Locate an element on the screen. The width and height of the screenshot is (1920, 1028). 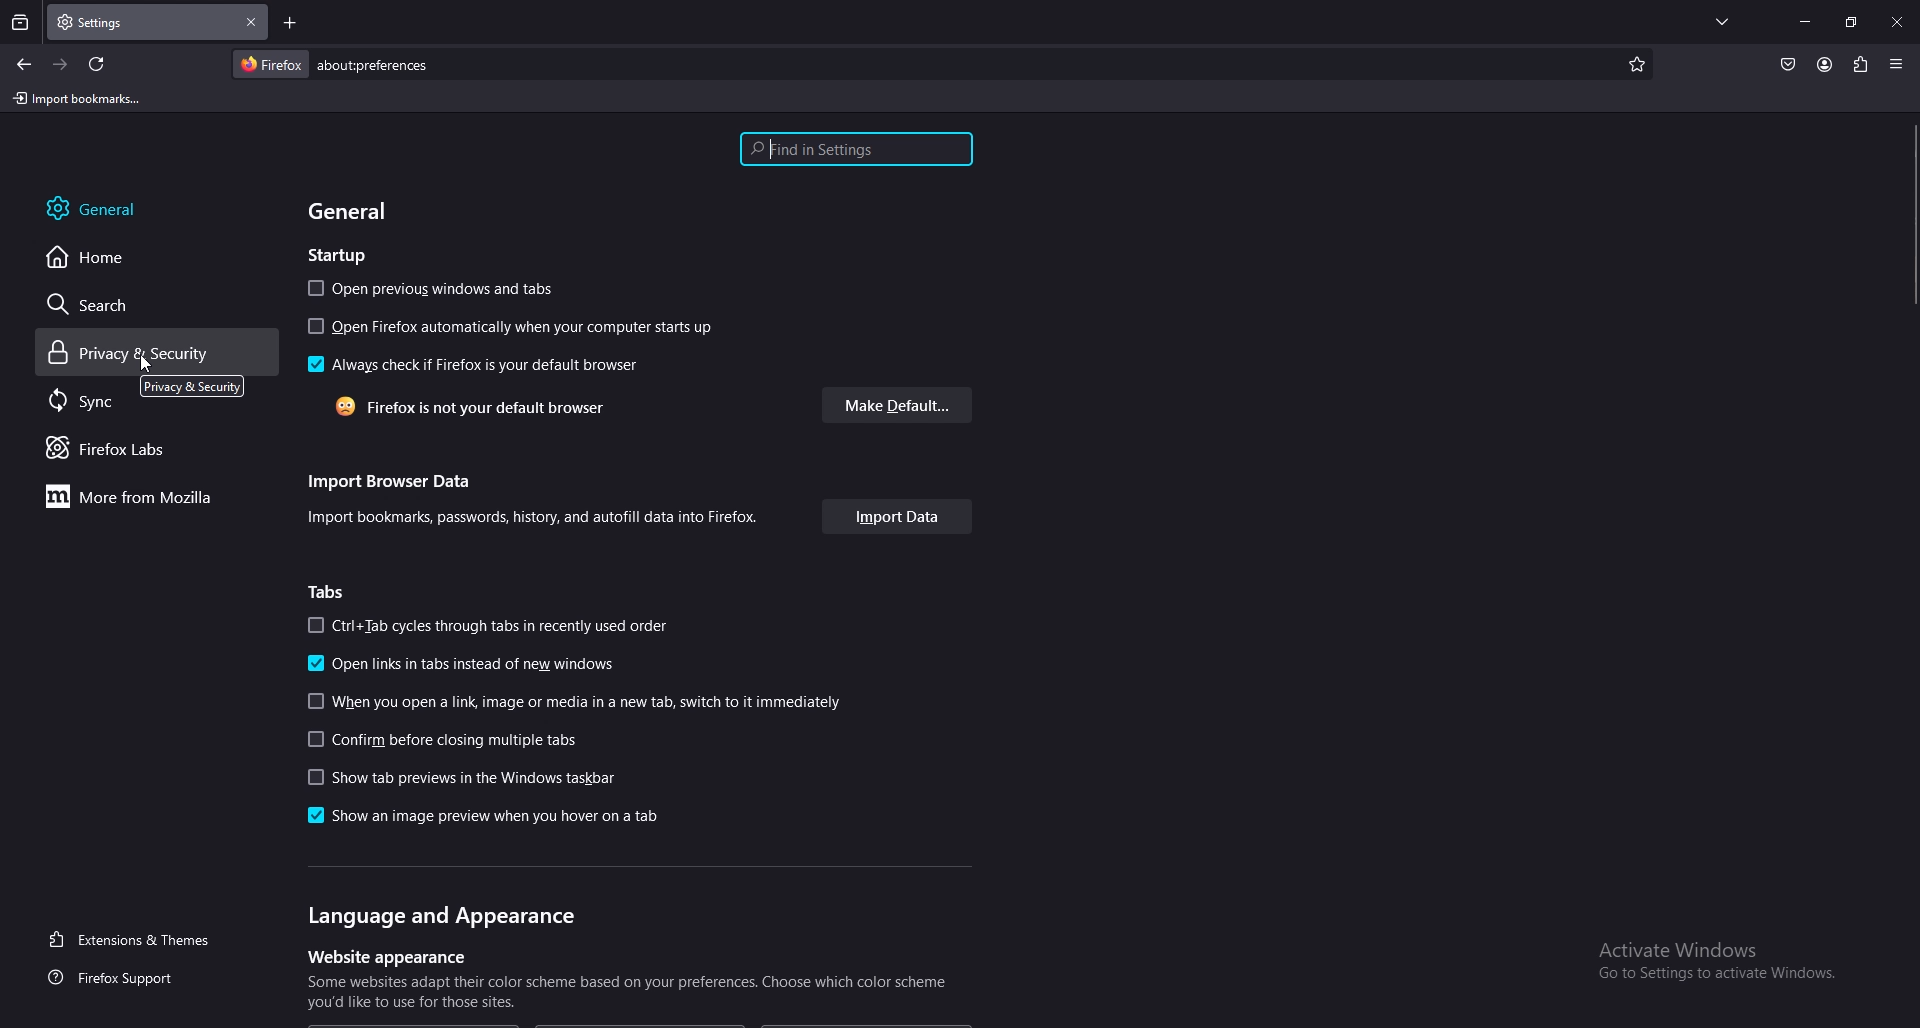
sync is located at coordinates (106, 401).